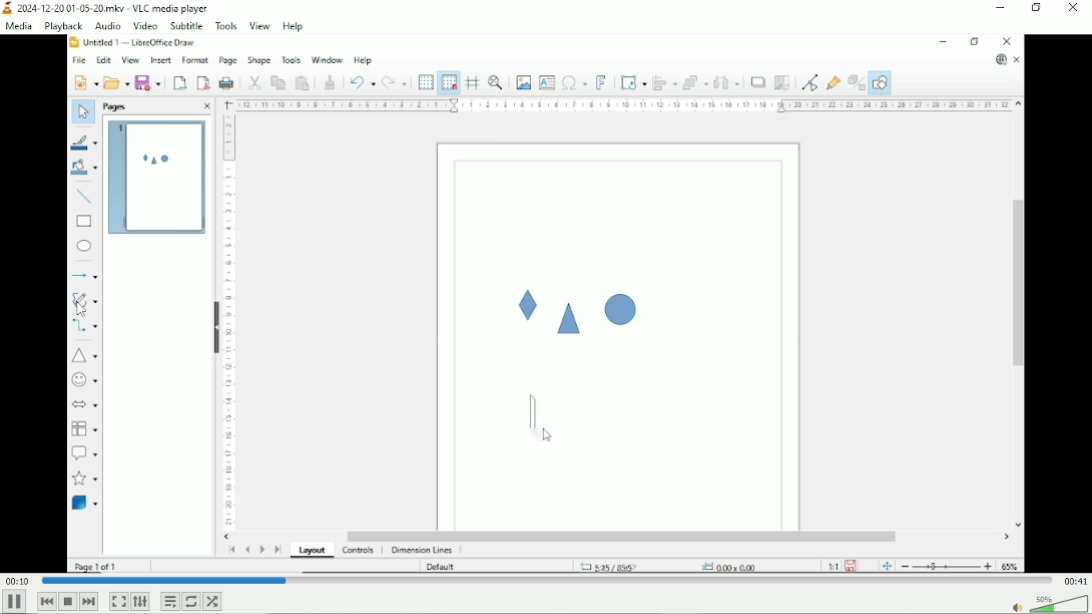  What do you see at coordinates (146, 25) in the screenshot?
I see `Video` at bounding box center [146, 25].